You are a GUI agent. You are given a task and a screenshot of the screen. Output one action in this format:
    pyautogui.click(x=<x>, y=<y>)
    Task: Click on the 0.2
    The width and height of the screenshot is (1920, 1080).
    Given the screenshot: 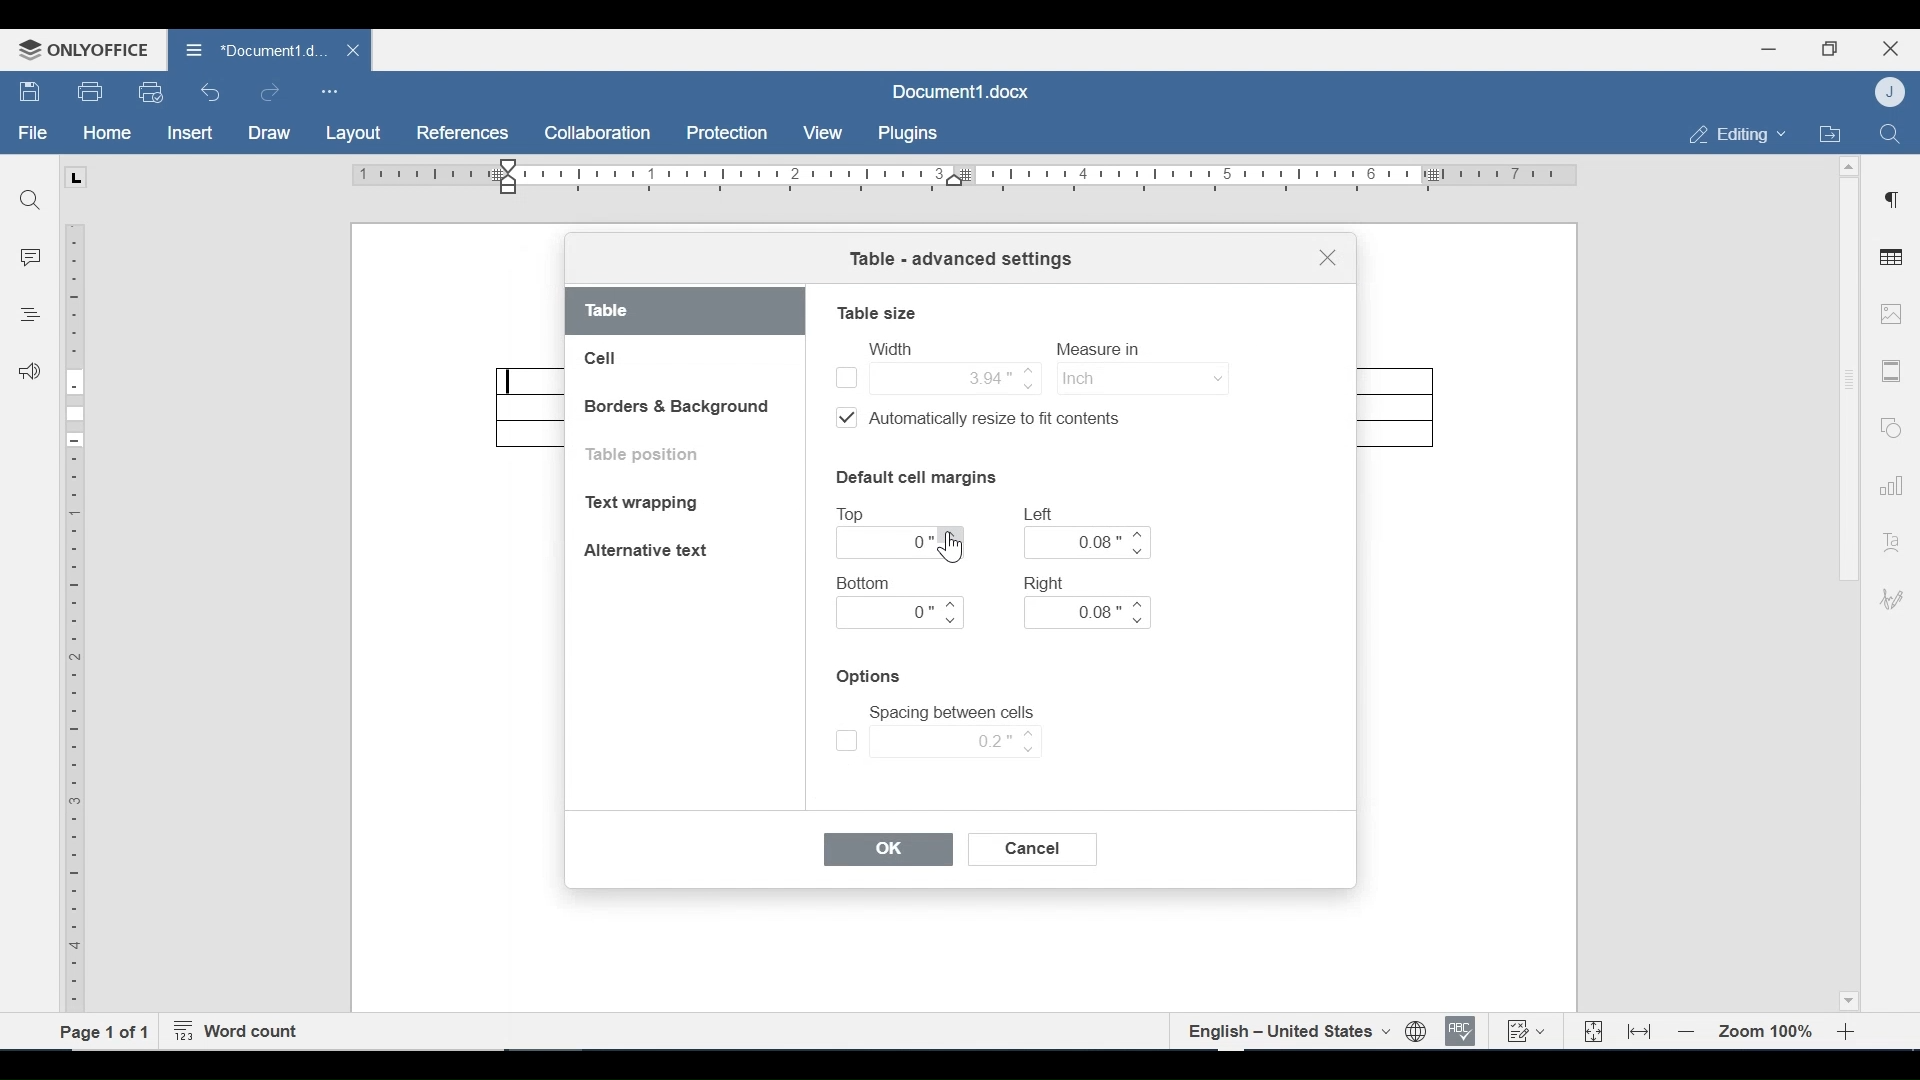 What is the action you would take?
    pyautogui.click(x=902, y=543)
    